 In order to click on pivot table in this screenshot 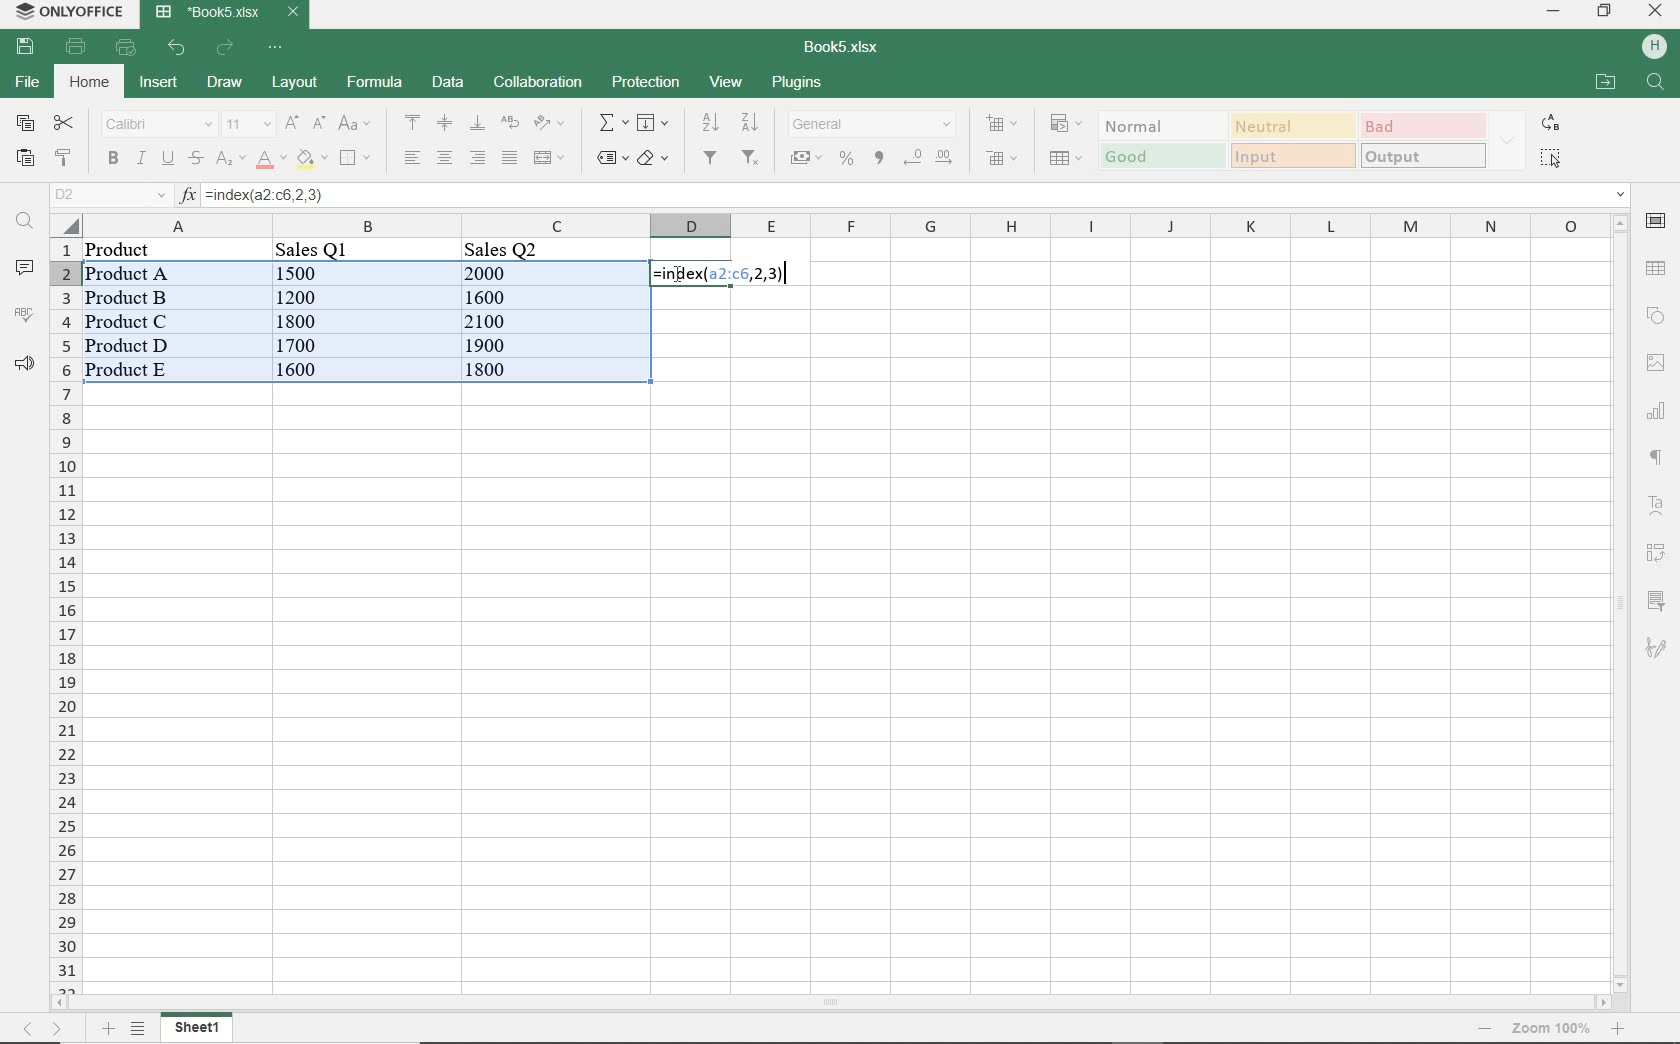, I will do `click(1656, 554)`.